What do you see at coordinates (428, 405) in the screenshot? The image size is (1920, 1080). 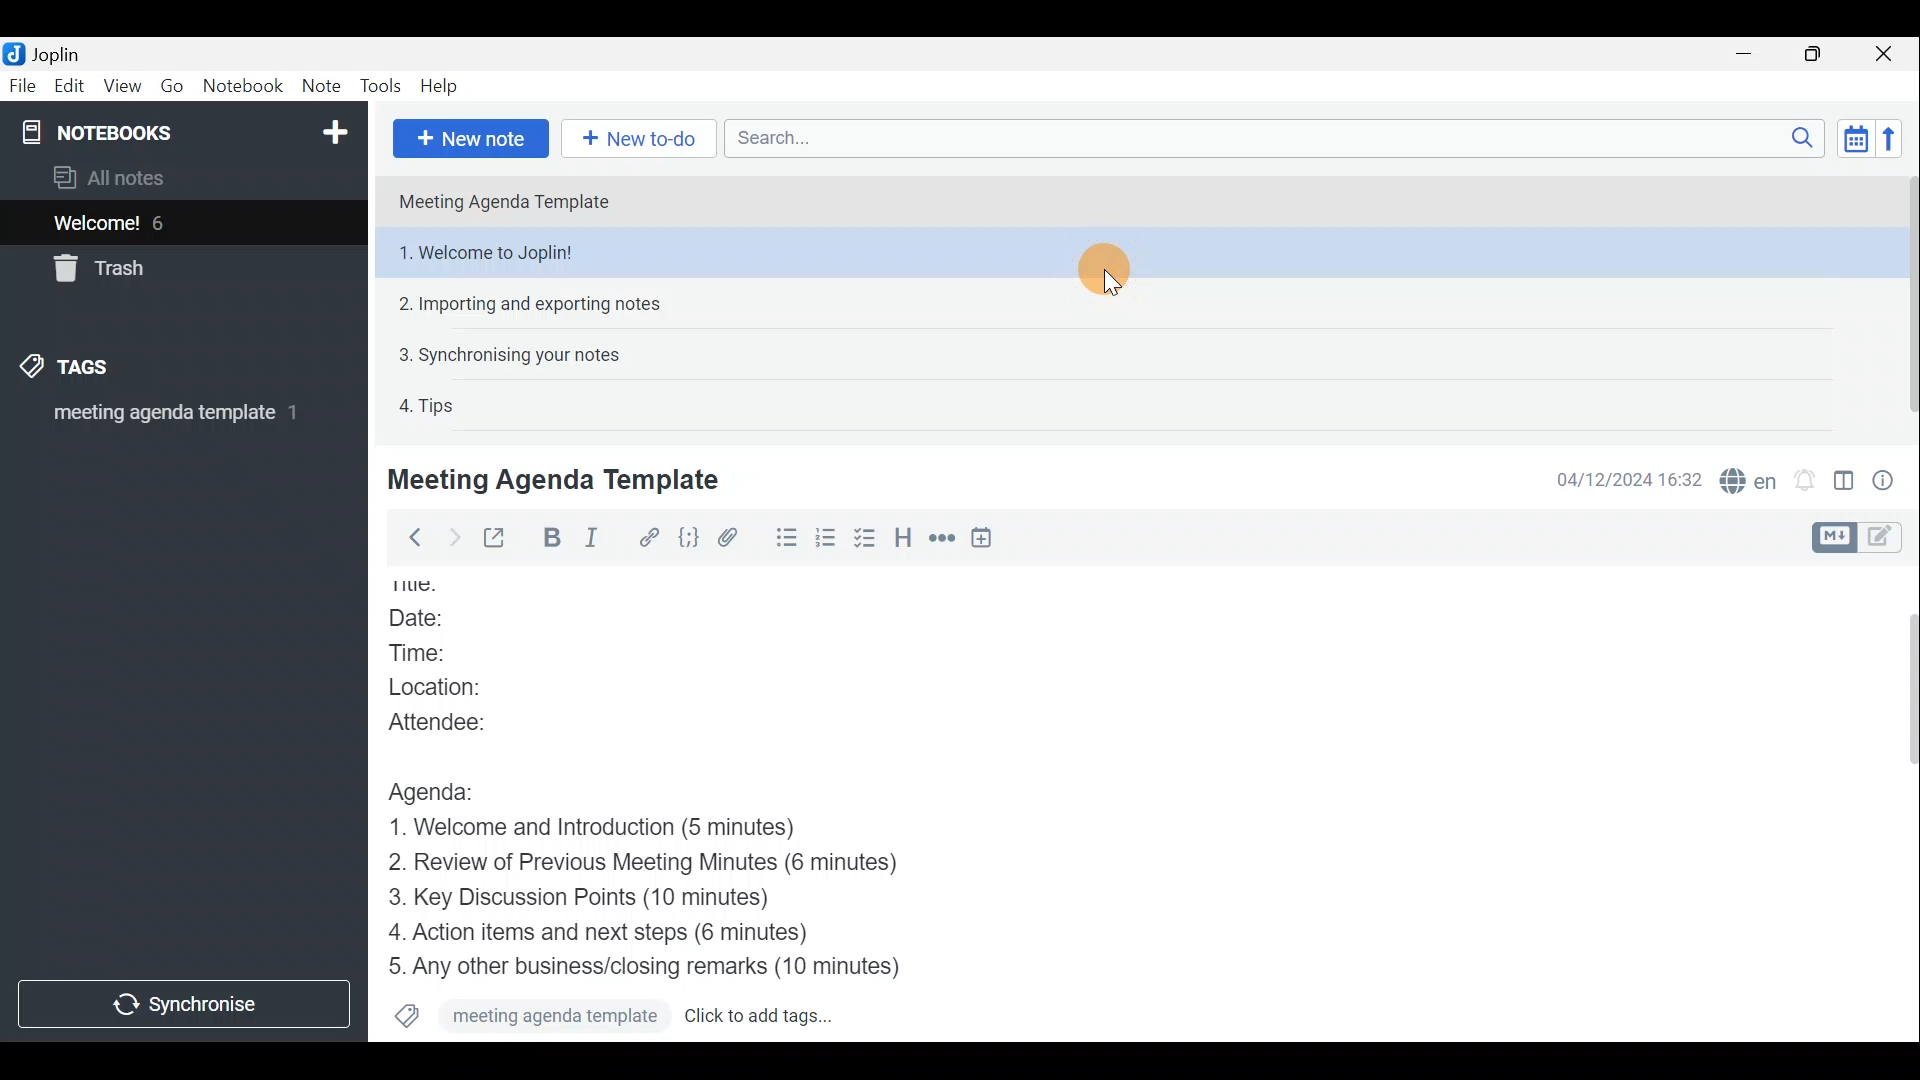 I see `4. Tips` at bounding box center [428, 405].